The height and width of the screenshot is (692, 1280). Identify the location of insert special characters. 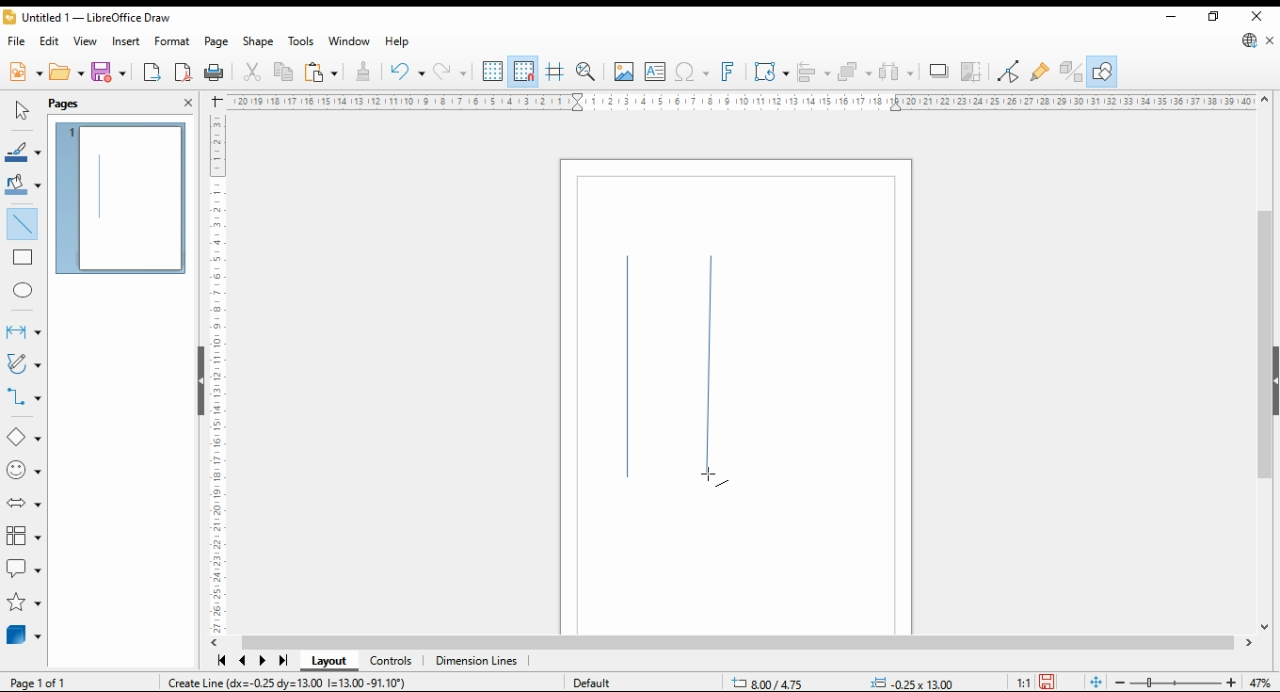
(692, 72).